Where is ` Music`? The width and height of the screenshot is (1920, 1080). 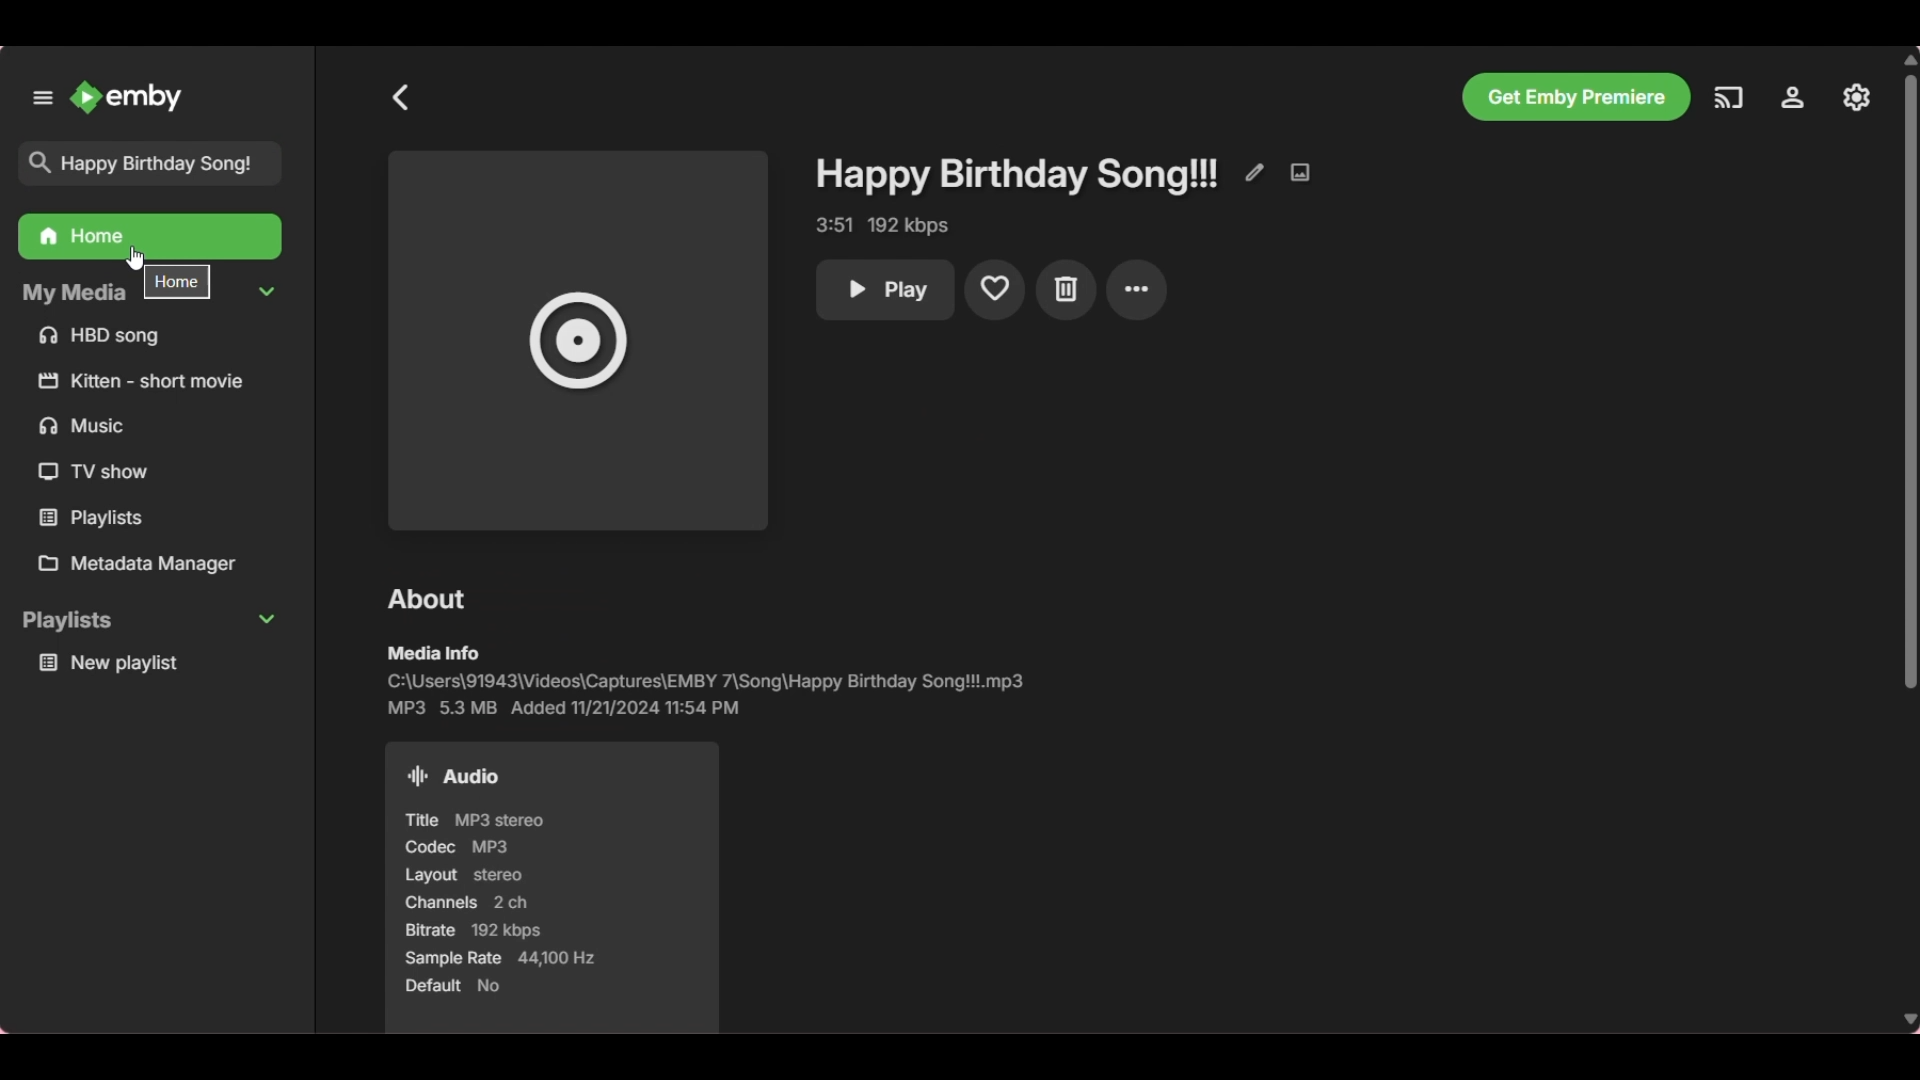
 Music is located at coordinates (91, 427).